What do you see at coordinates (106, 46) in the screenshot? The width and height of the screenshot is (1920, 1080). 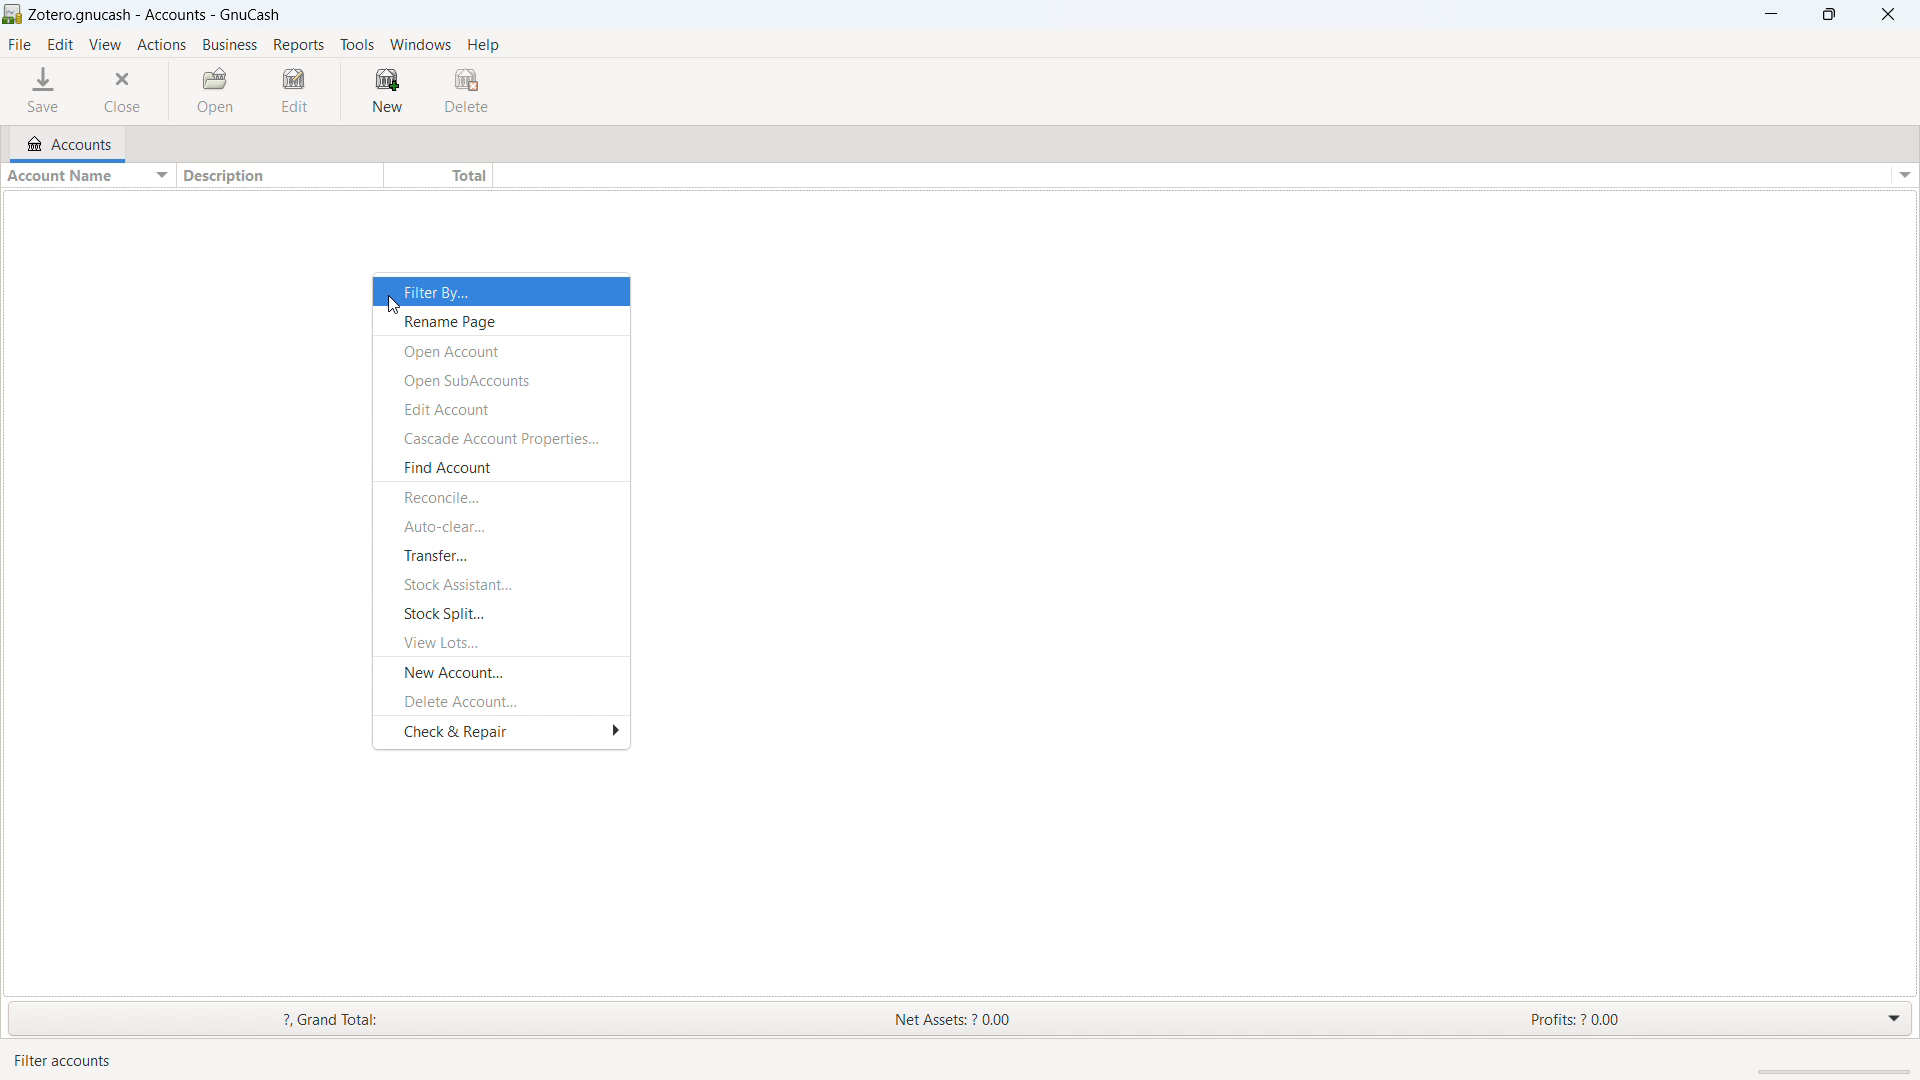 I see `view` at bounding box center [106, 46].